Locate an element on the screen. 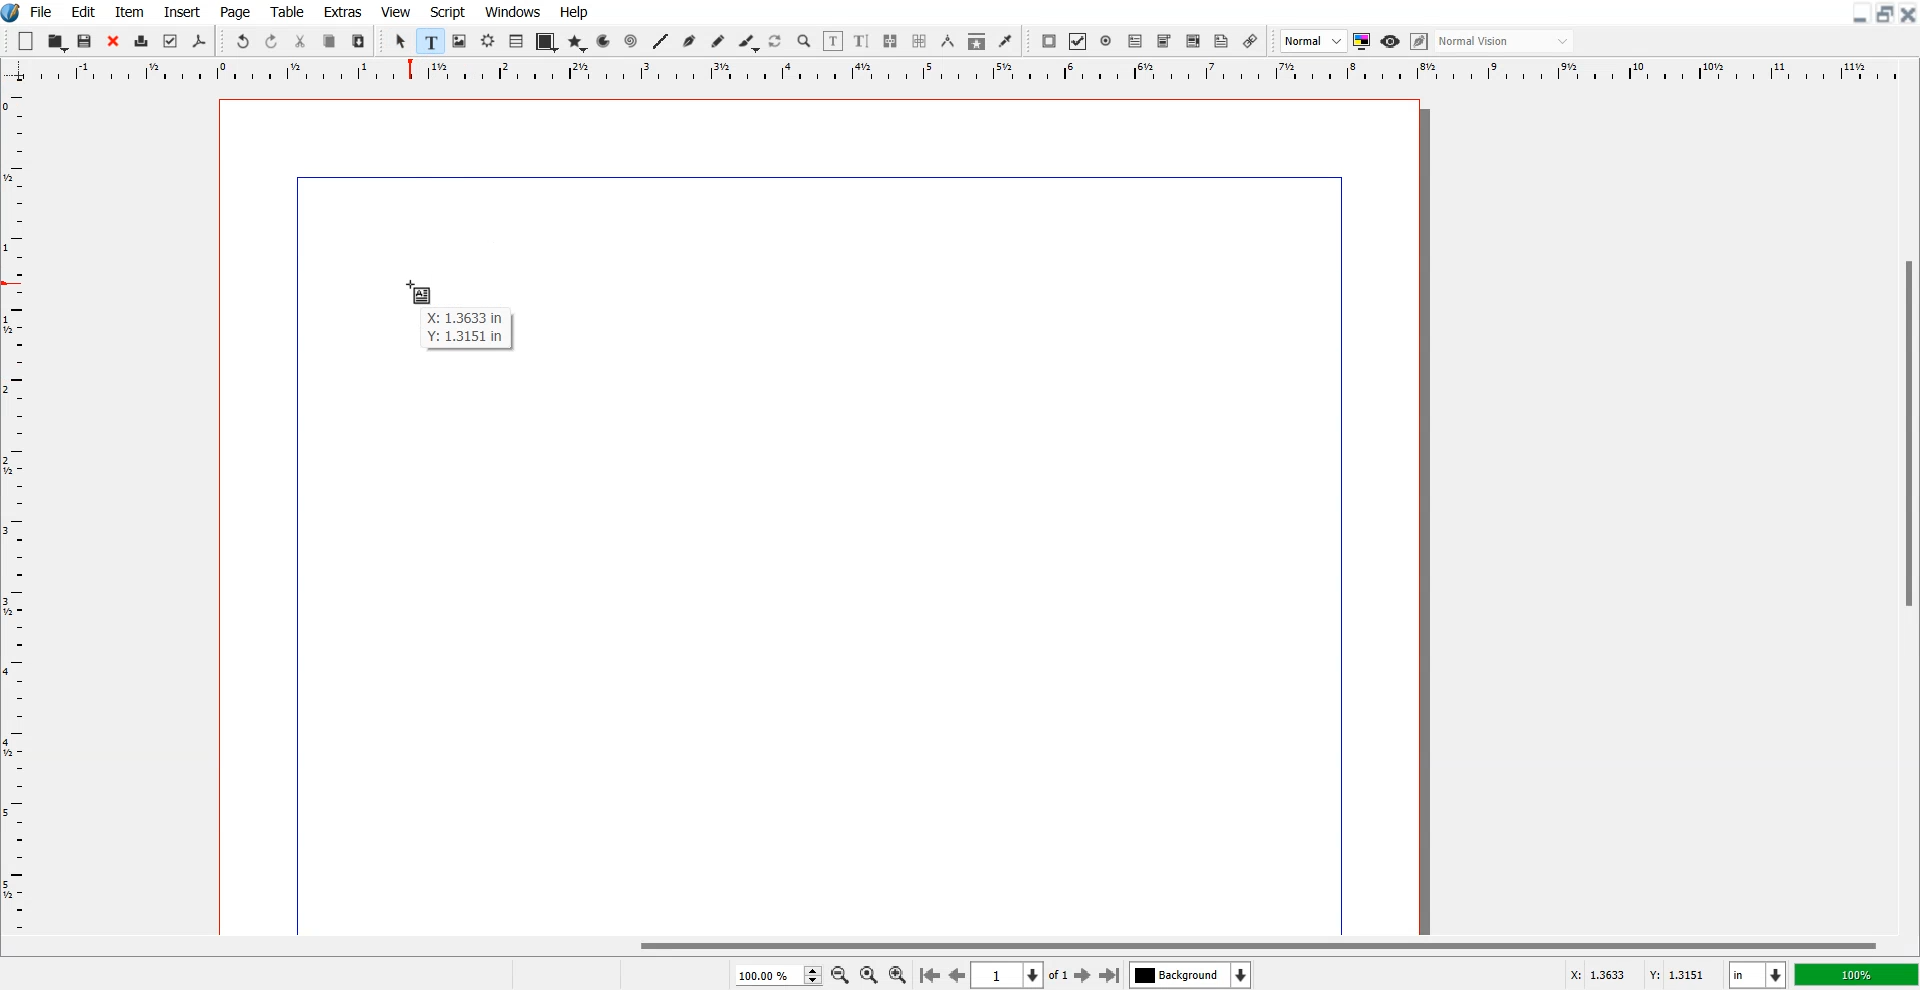 The height and width of the screenshot is (990, 1920). Text Frame is located at coordinates (432, 41).